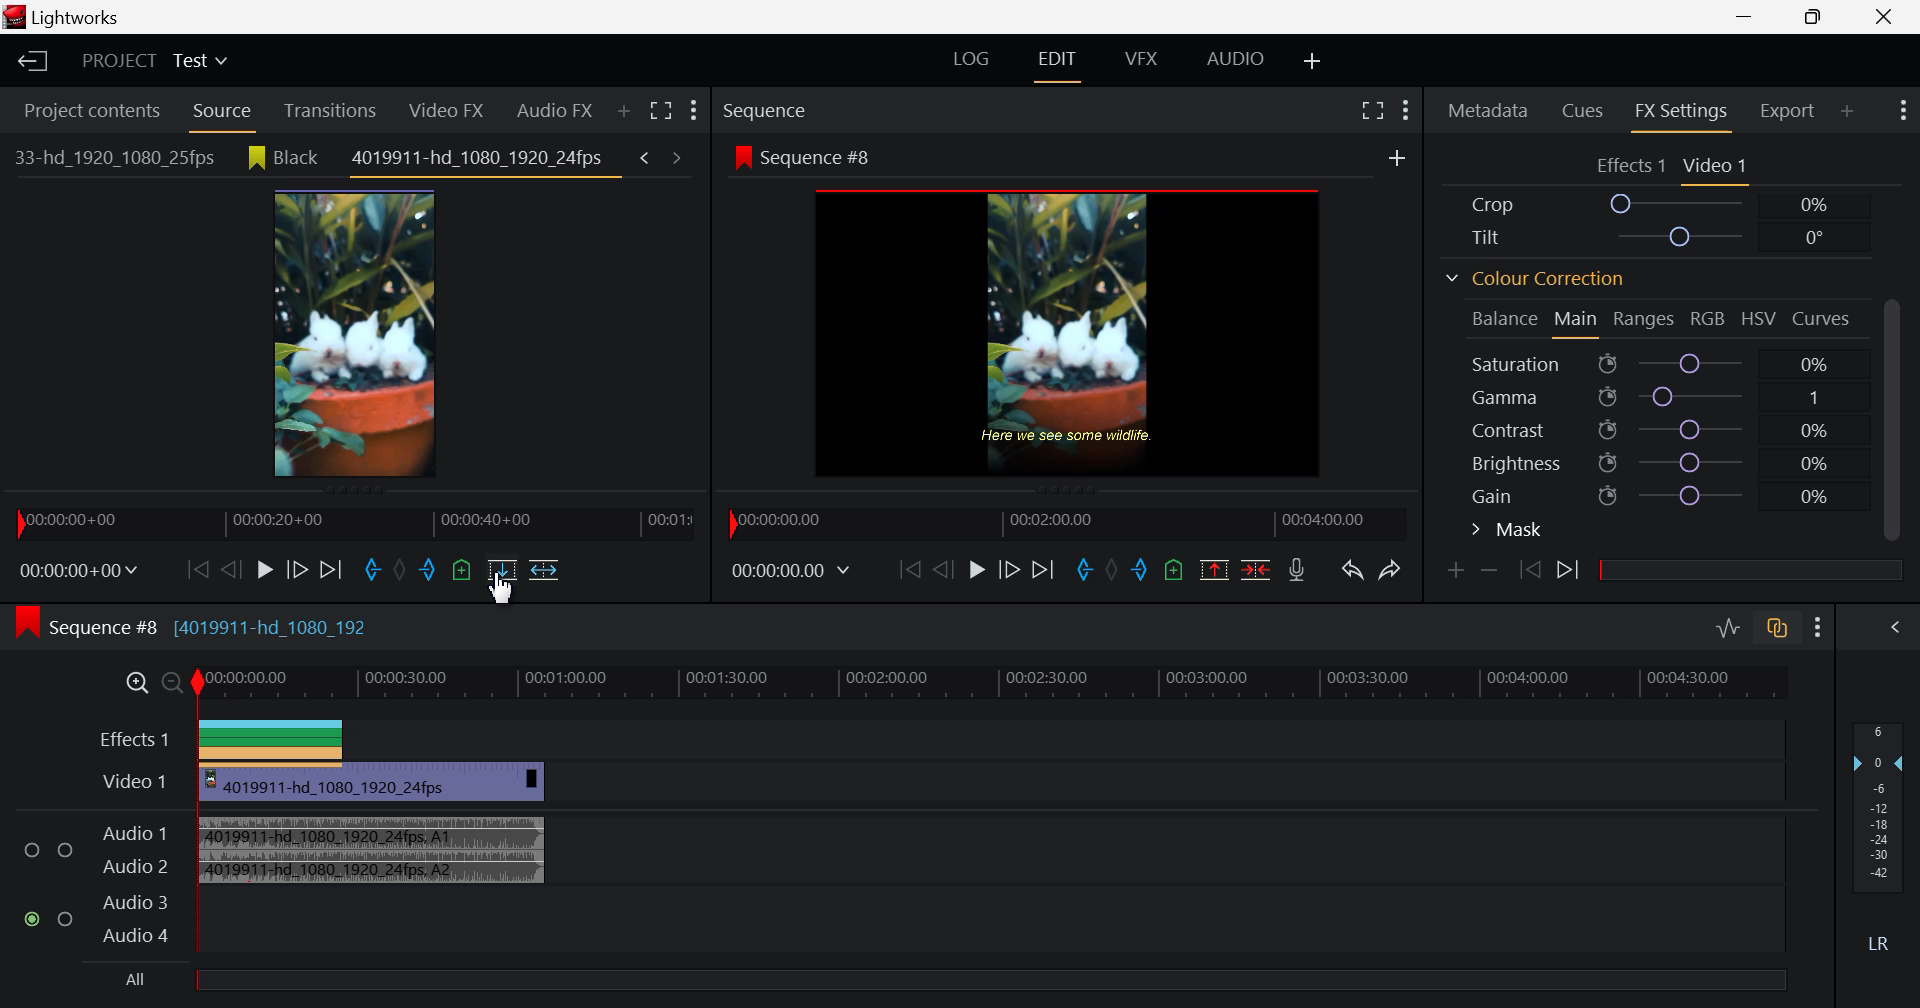  What do you see at coordinates (1586, 112) in the screenshot?
I see `Cues` at bounding box center [1586, 112].